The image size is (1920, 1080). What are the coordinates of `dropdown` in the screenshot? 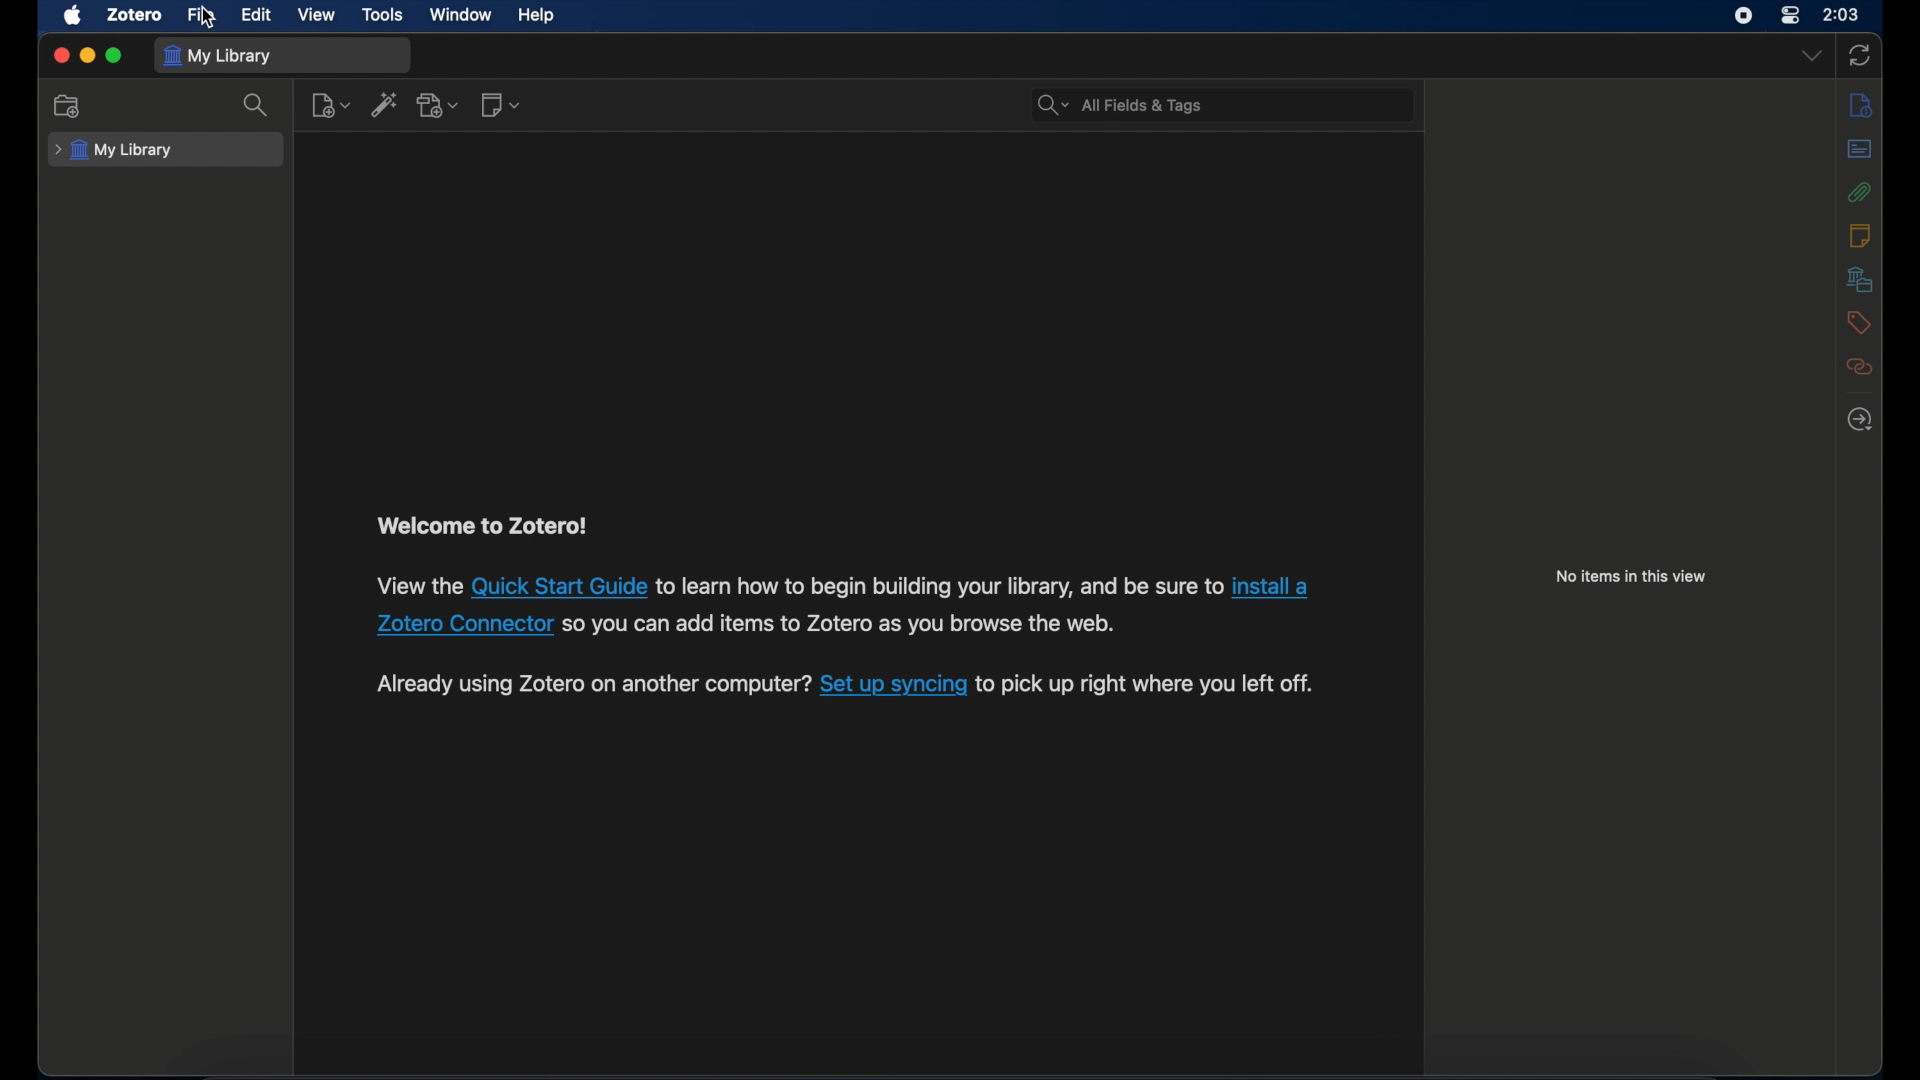 It's located at (1813, 54).